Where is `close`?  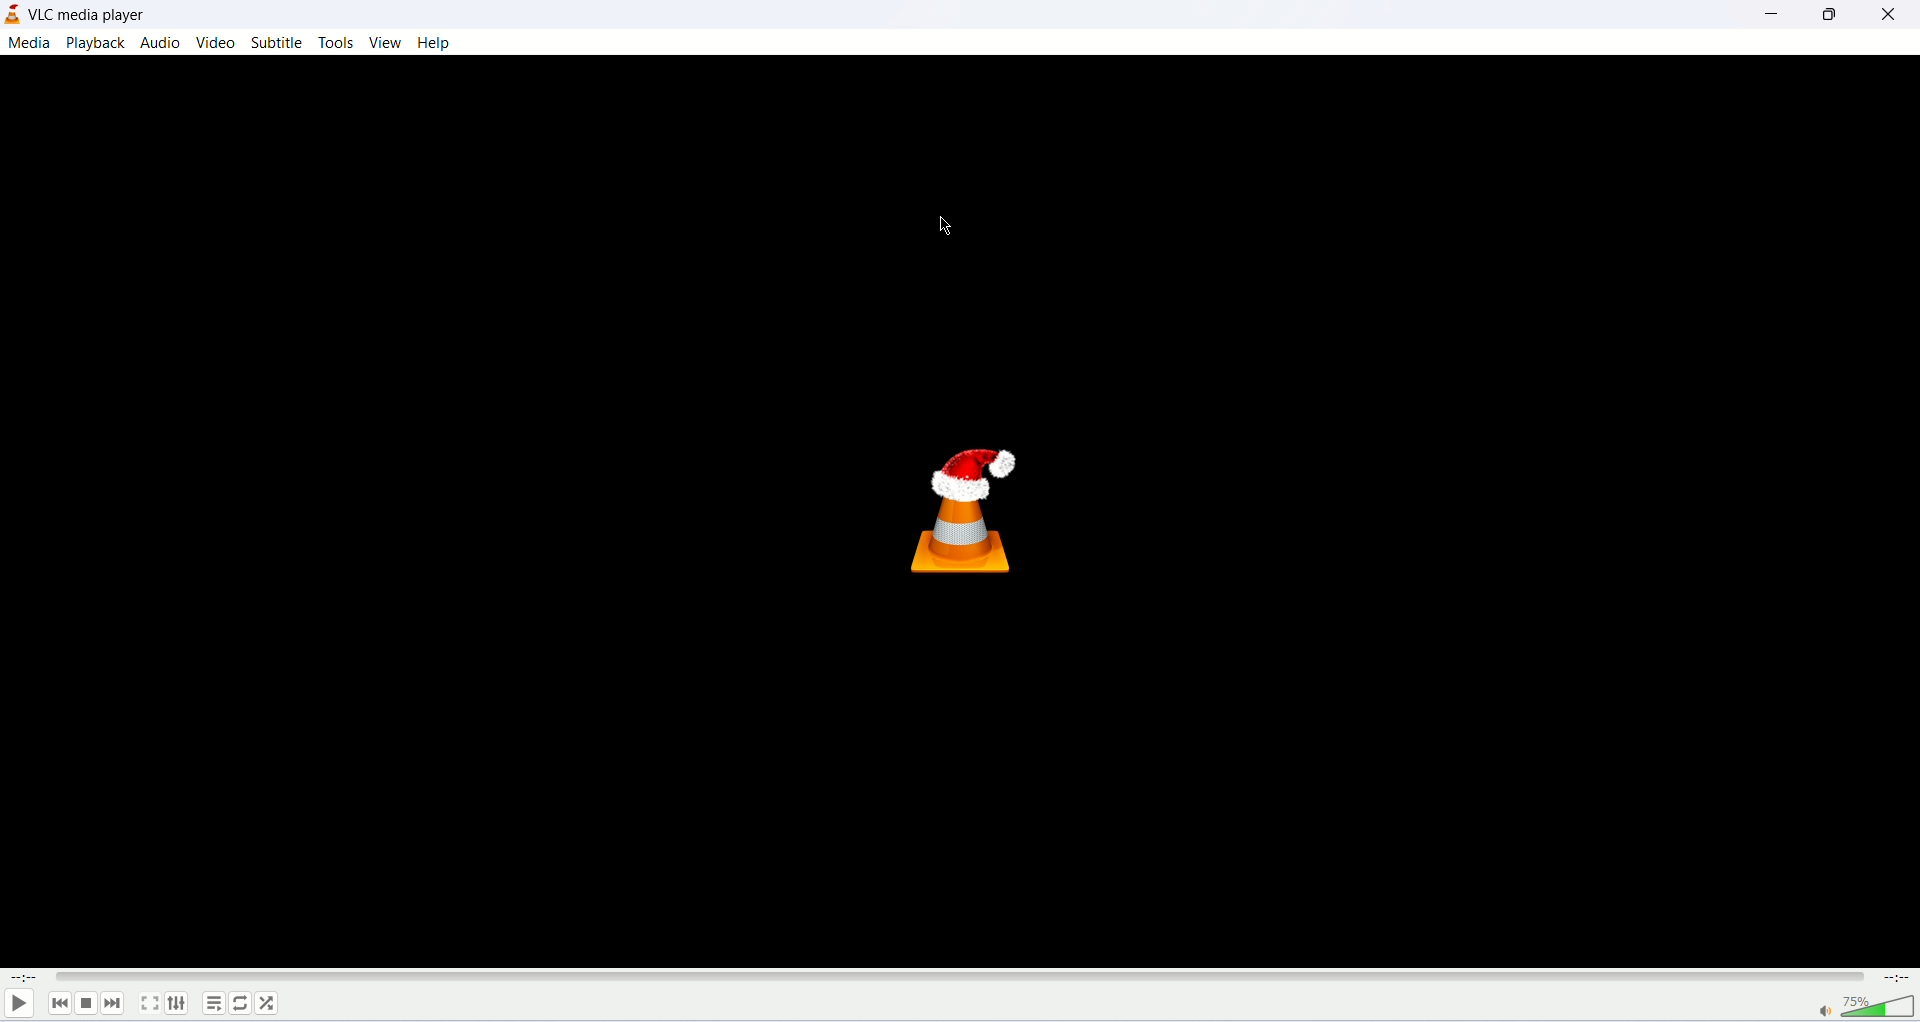
close is located at coordinates (1887, 18).